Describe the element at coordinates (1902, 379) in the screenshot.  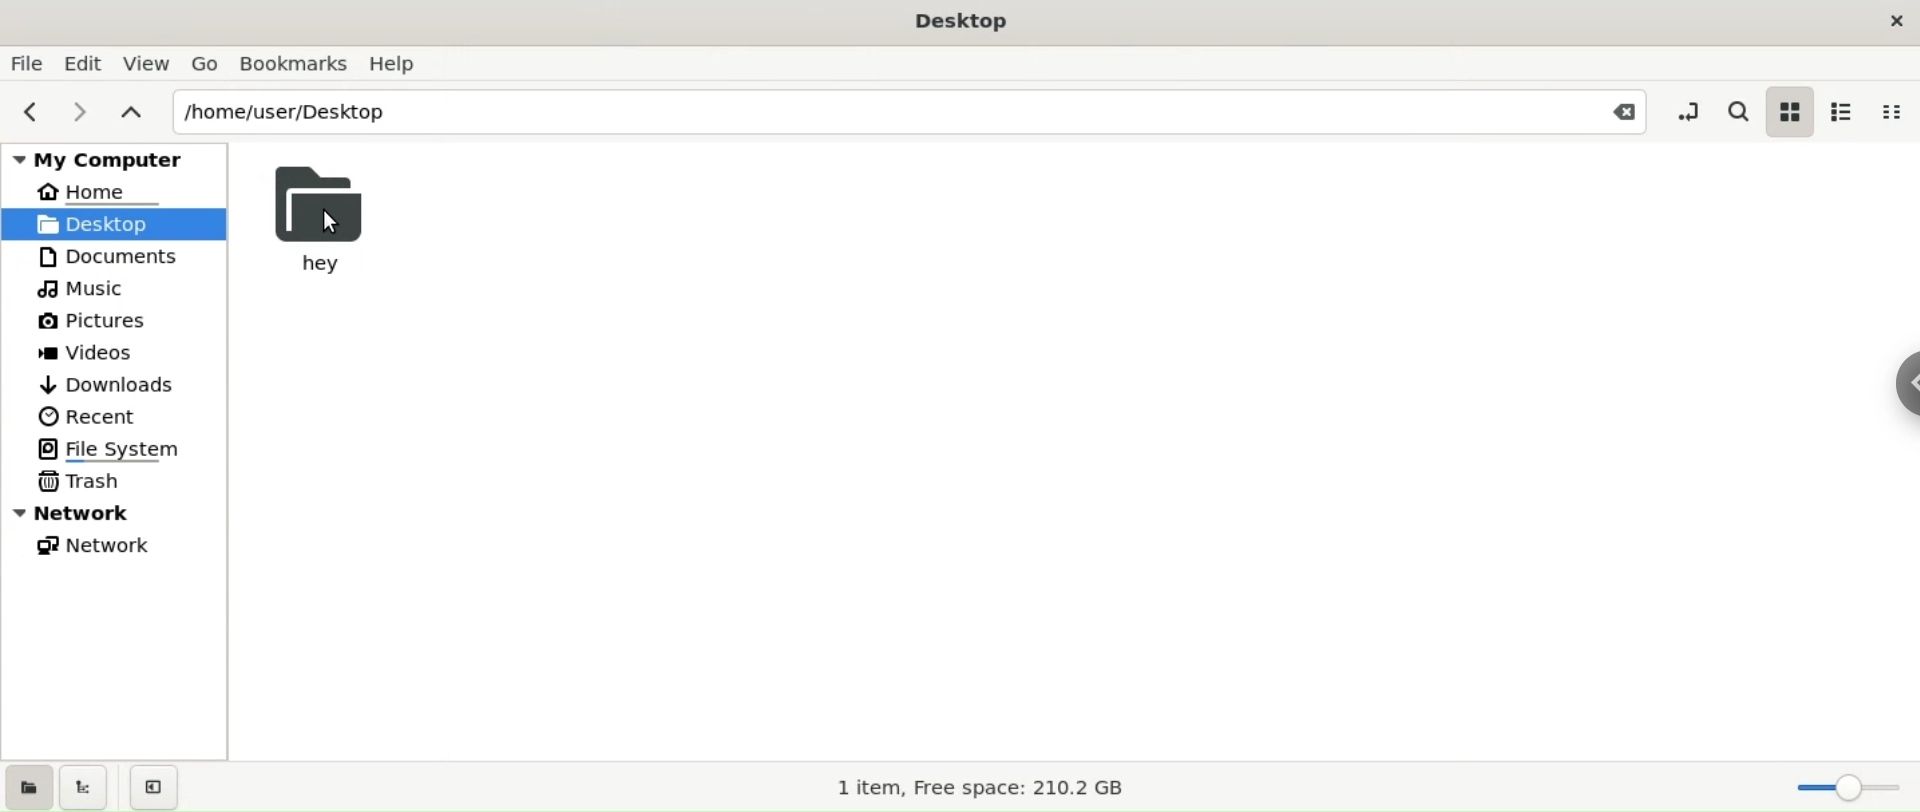
I see `sidebar` at that location.